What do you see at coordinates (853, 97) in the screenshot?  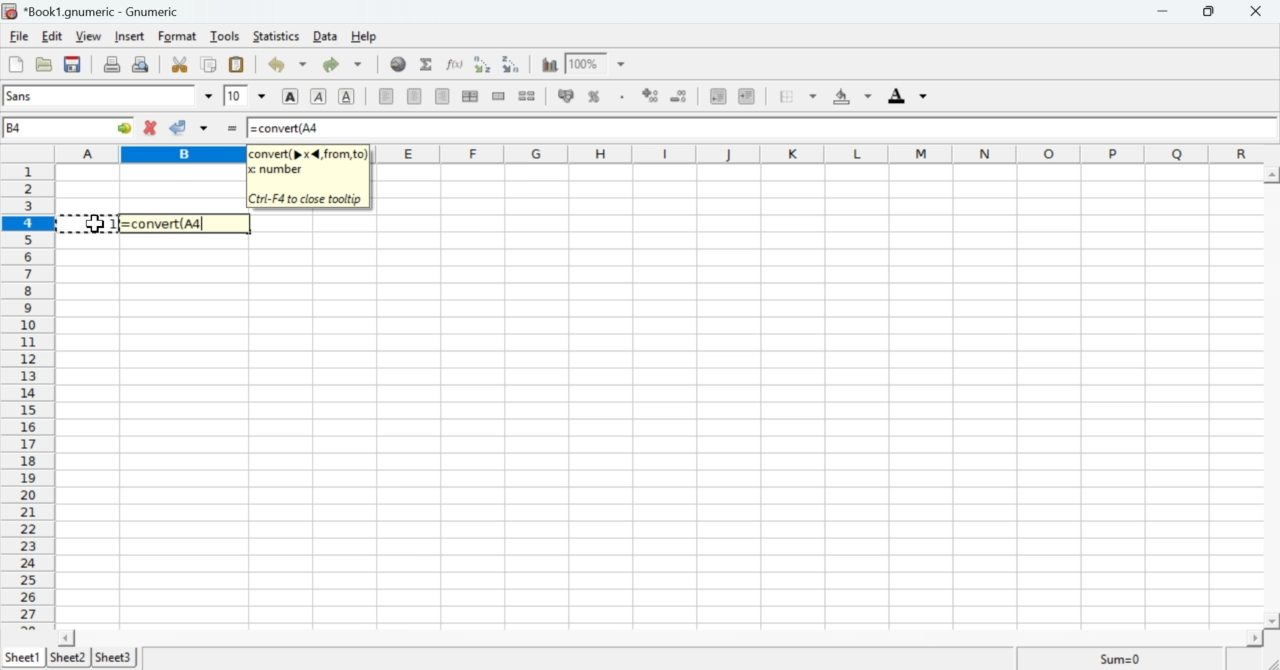 I see `Background` at bounding box center [853, 97].